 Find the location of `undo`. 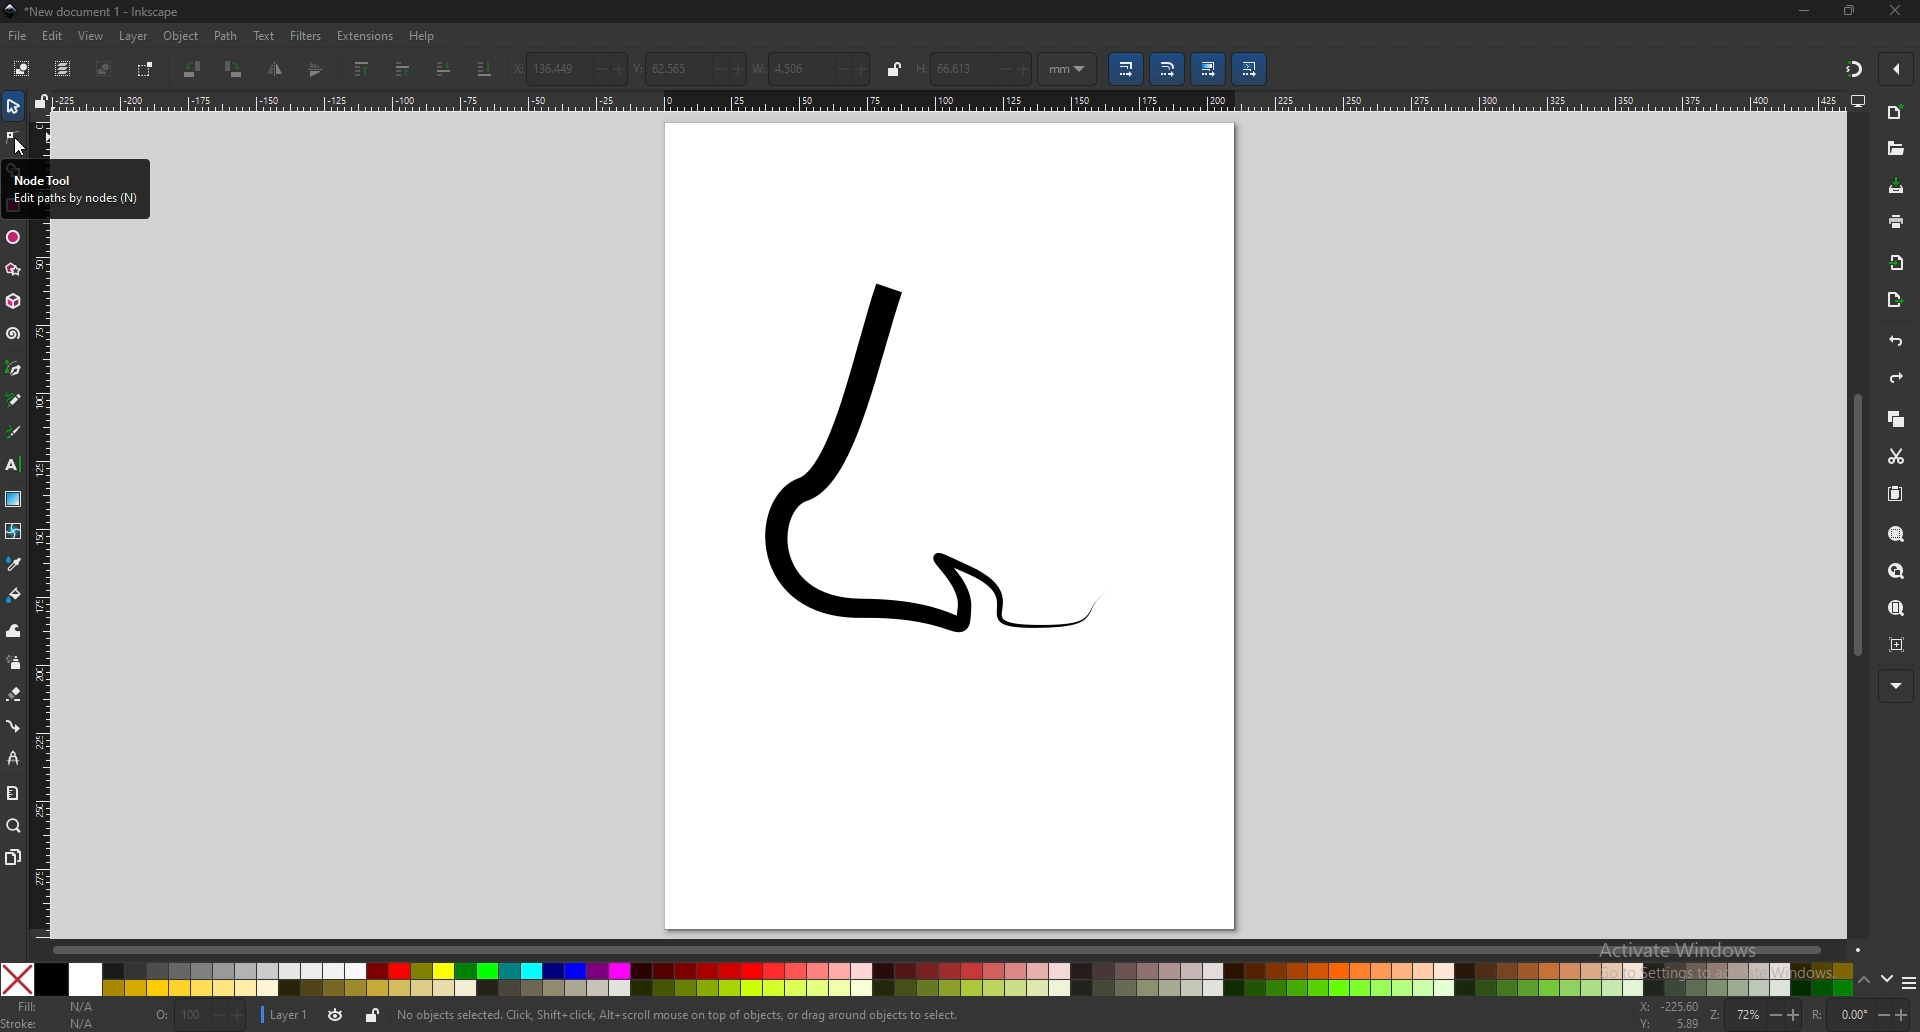

undo is located at coordinates (1892, 342).